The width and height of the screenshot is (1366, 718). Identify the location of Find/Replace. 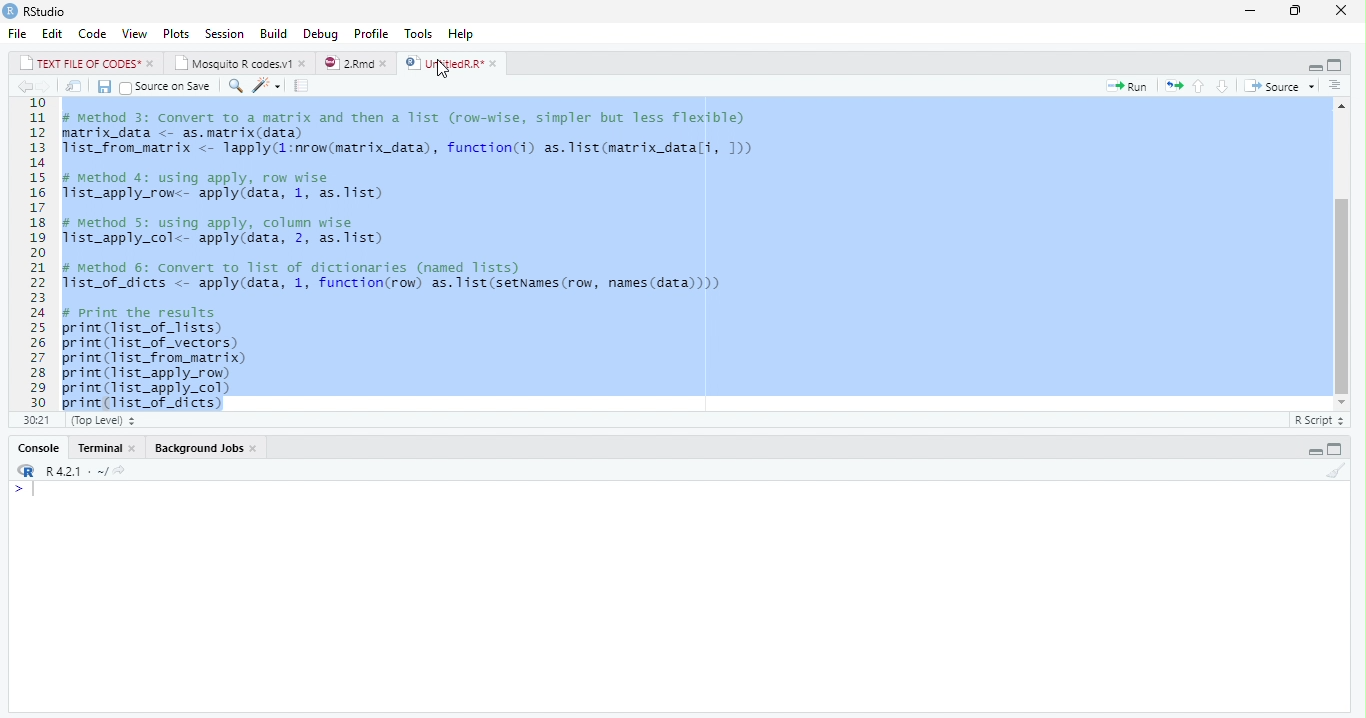
(236, 86).